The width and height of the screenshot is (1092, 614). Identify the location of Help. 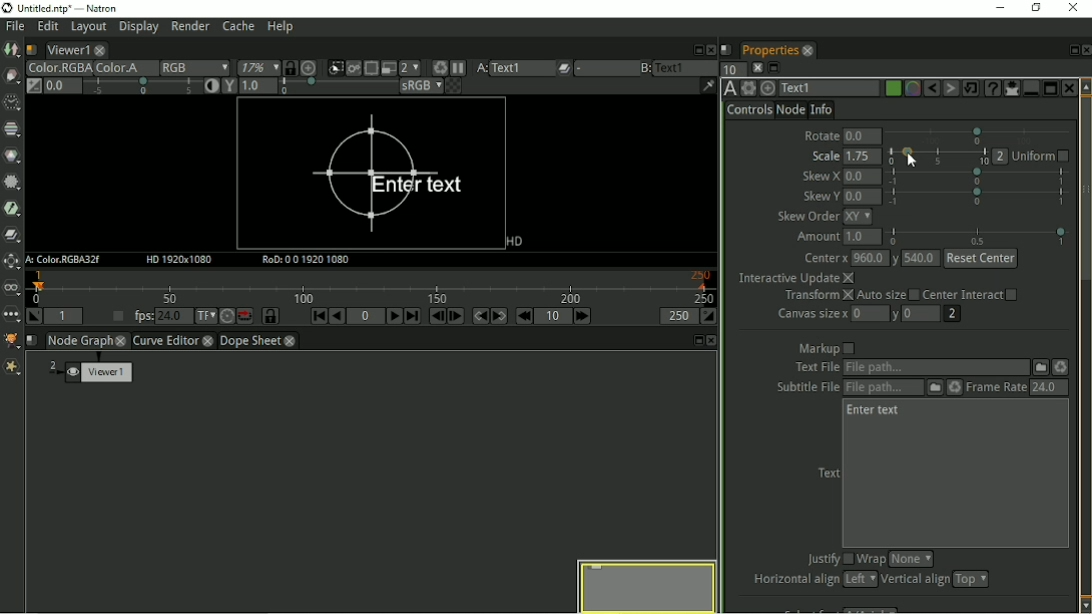
(281, 27).